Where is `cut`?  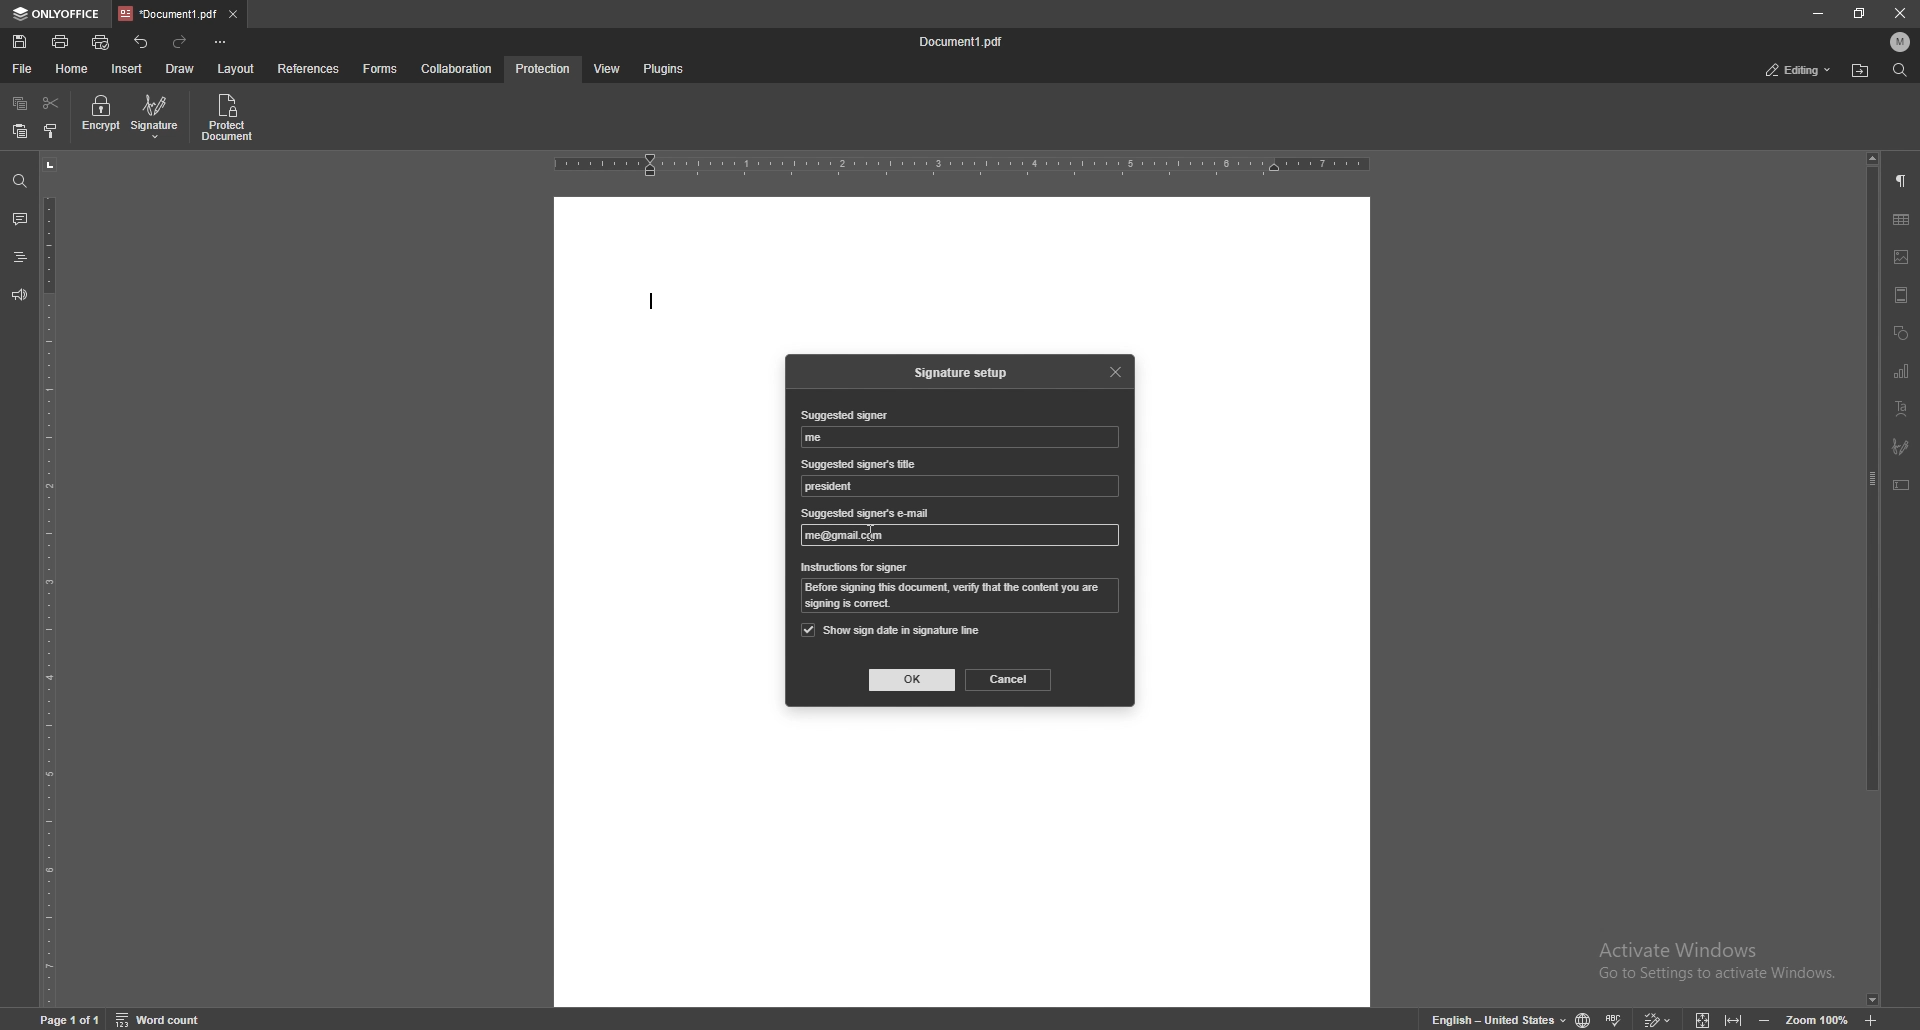
cut is located at coordinates (51, 104).